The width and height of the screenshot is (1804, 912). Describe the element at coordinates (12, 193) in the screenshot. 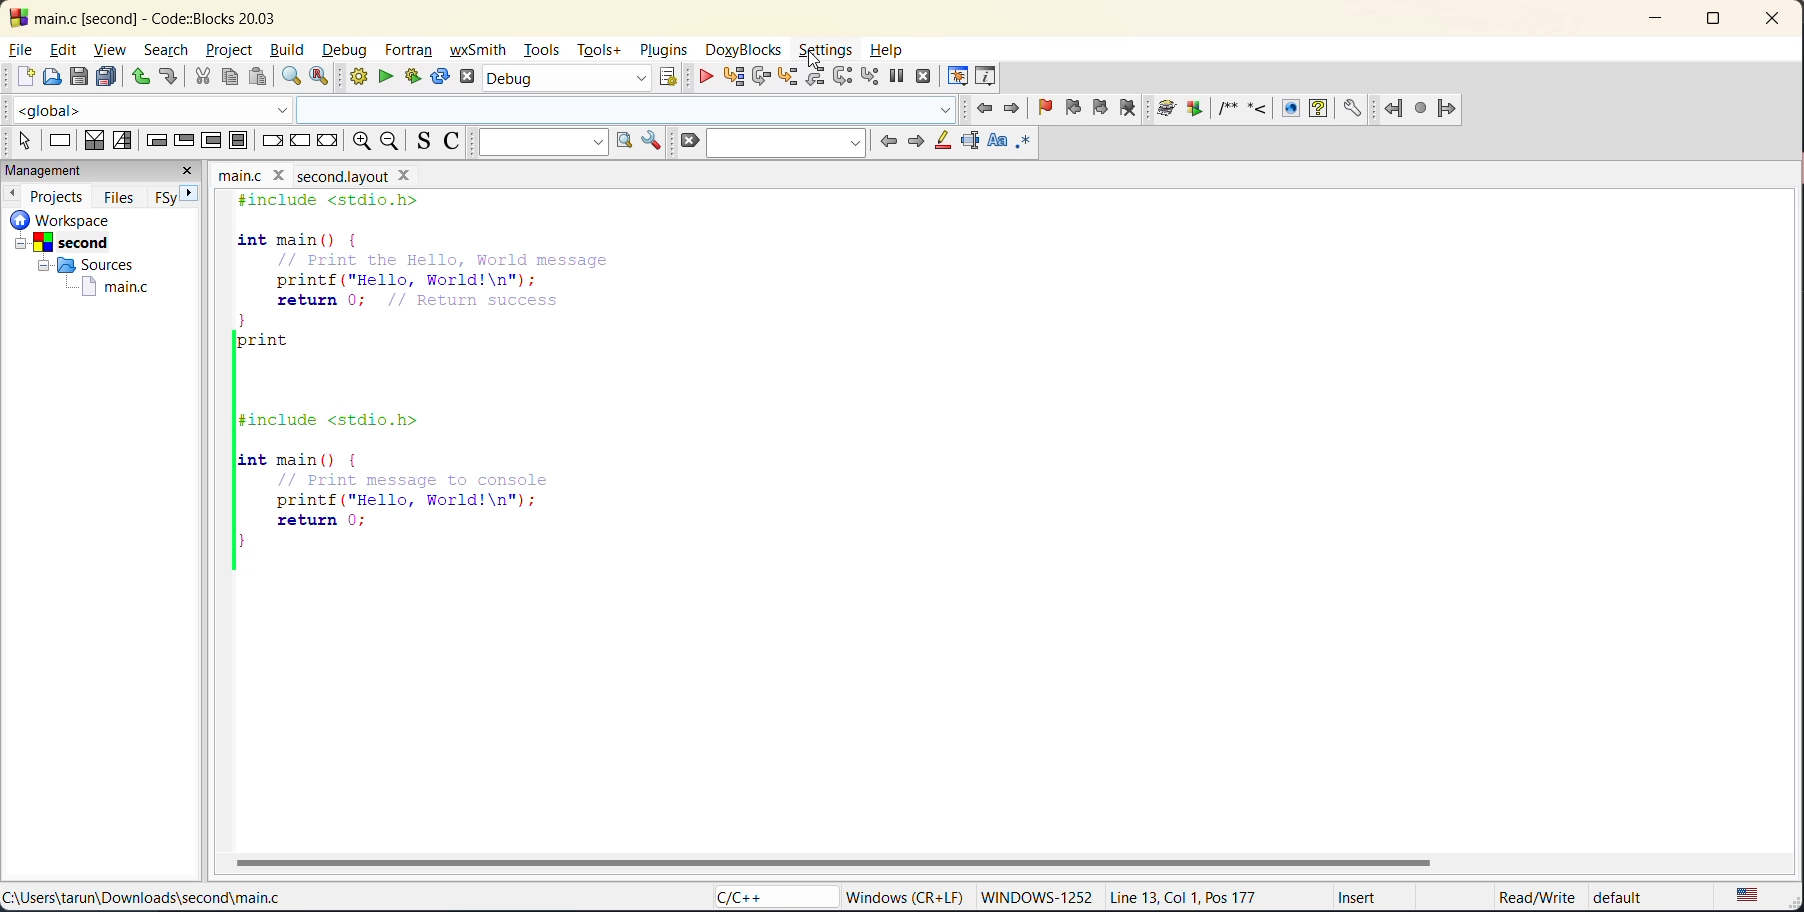

I see `previous` at that location.